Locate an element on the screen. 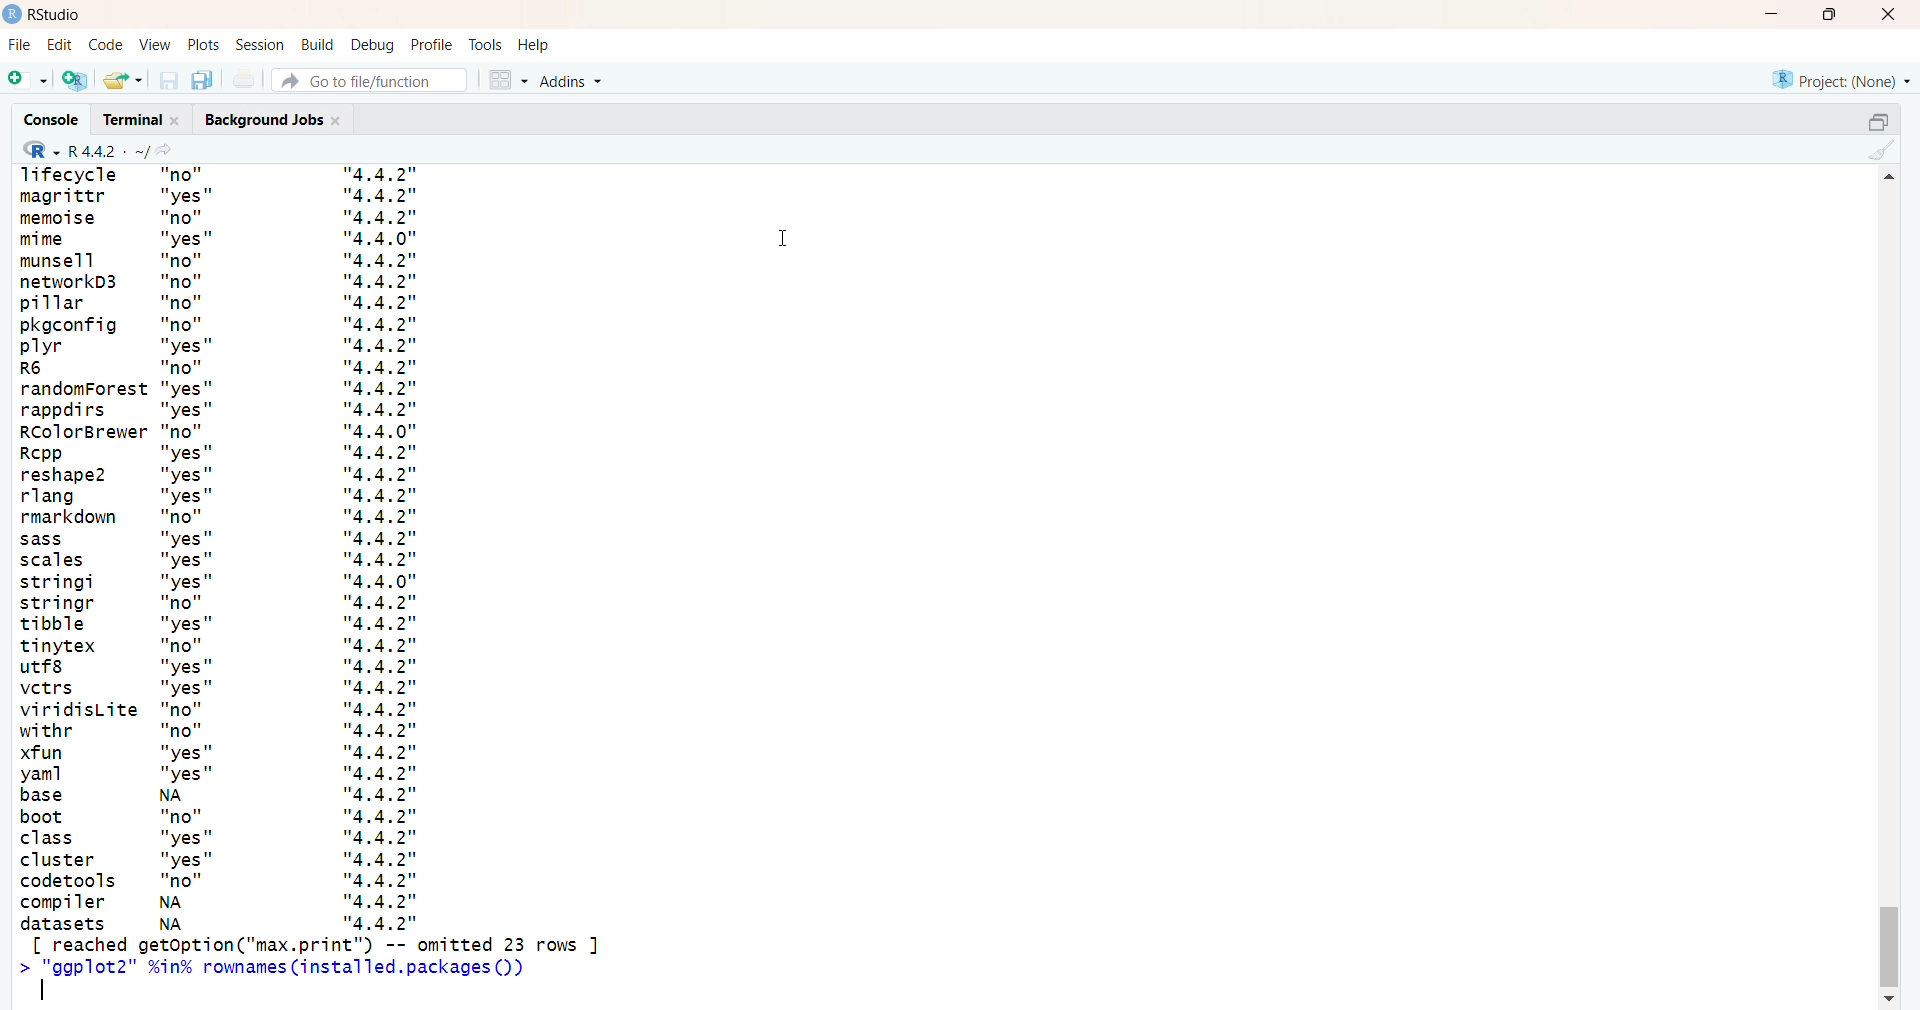 Image resolution: width=1920 pixels, height=1010 pixels. clear console is located at coordinates (1879, 152).